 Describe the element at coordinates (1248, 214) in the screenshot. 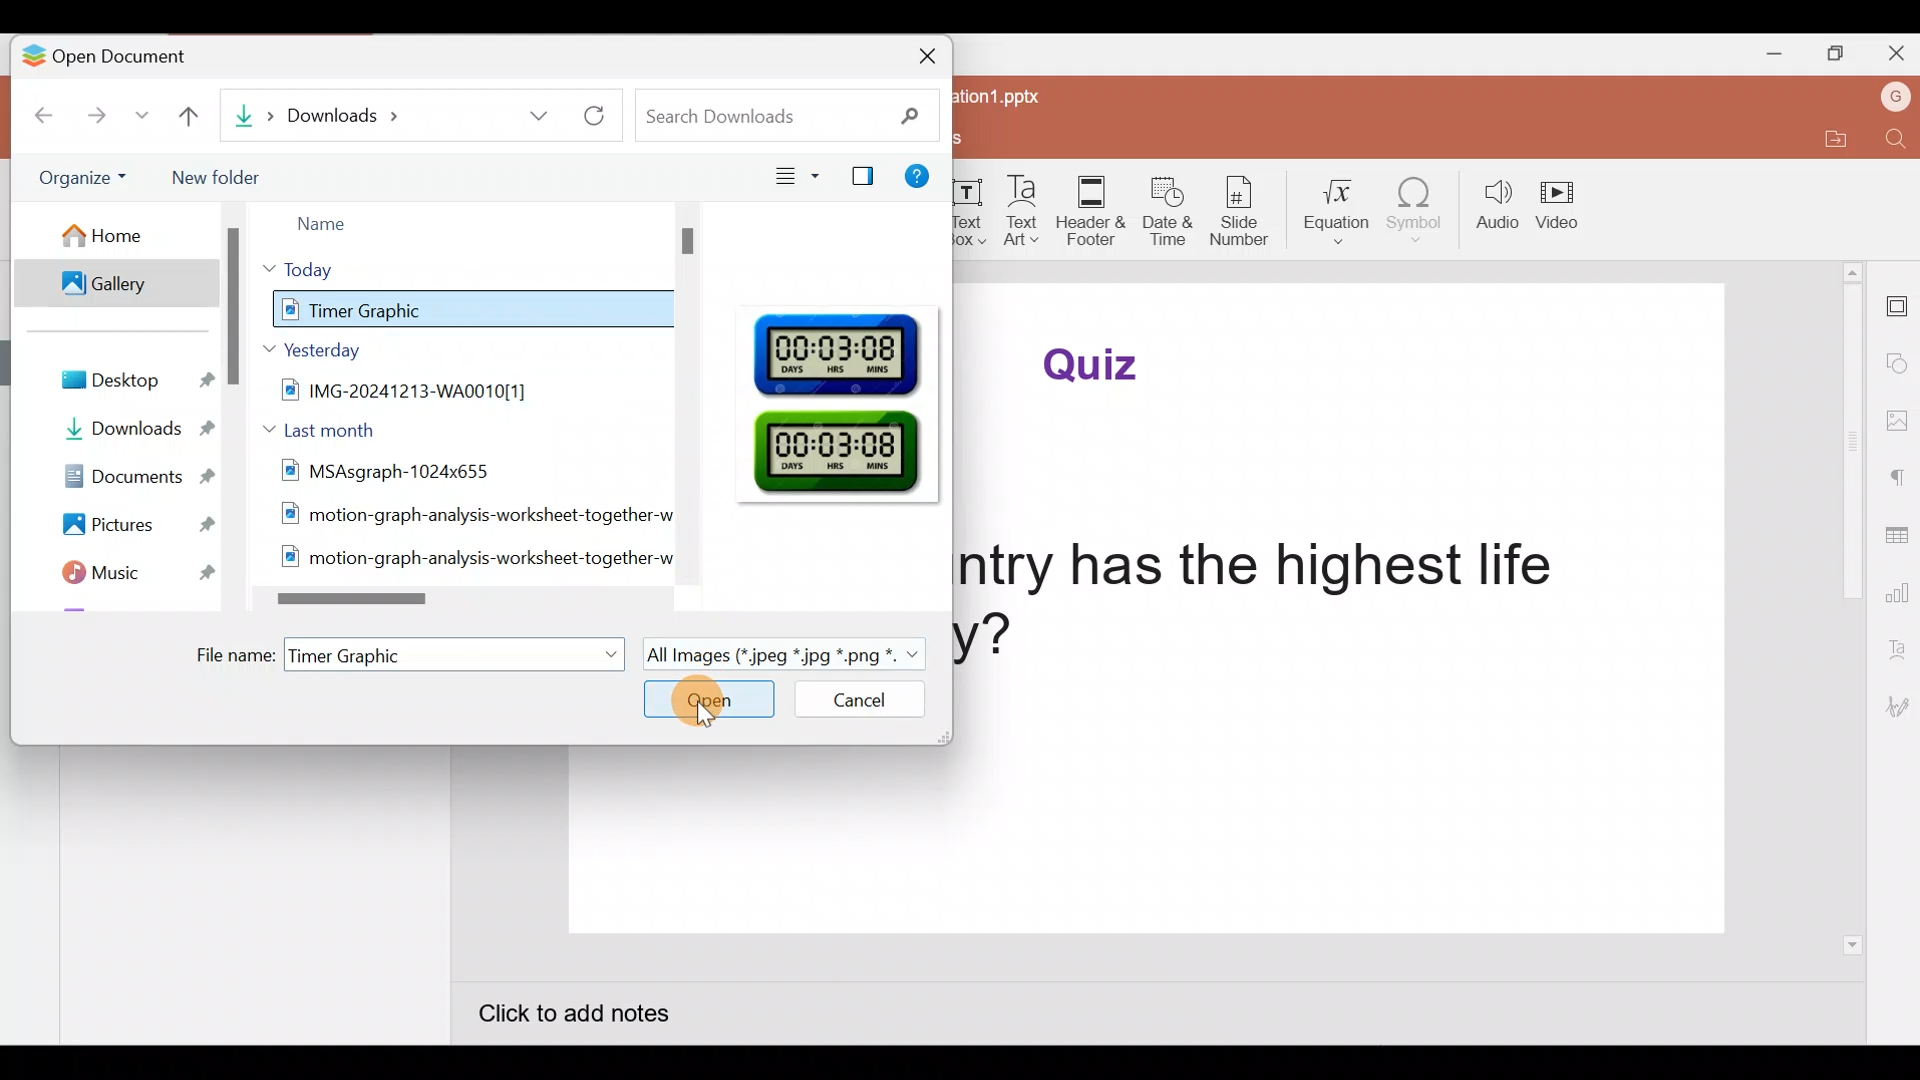

I see `Slide number` at that location.